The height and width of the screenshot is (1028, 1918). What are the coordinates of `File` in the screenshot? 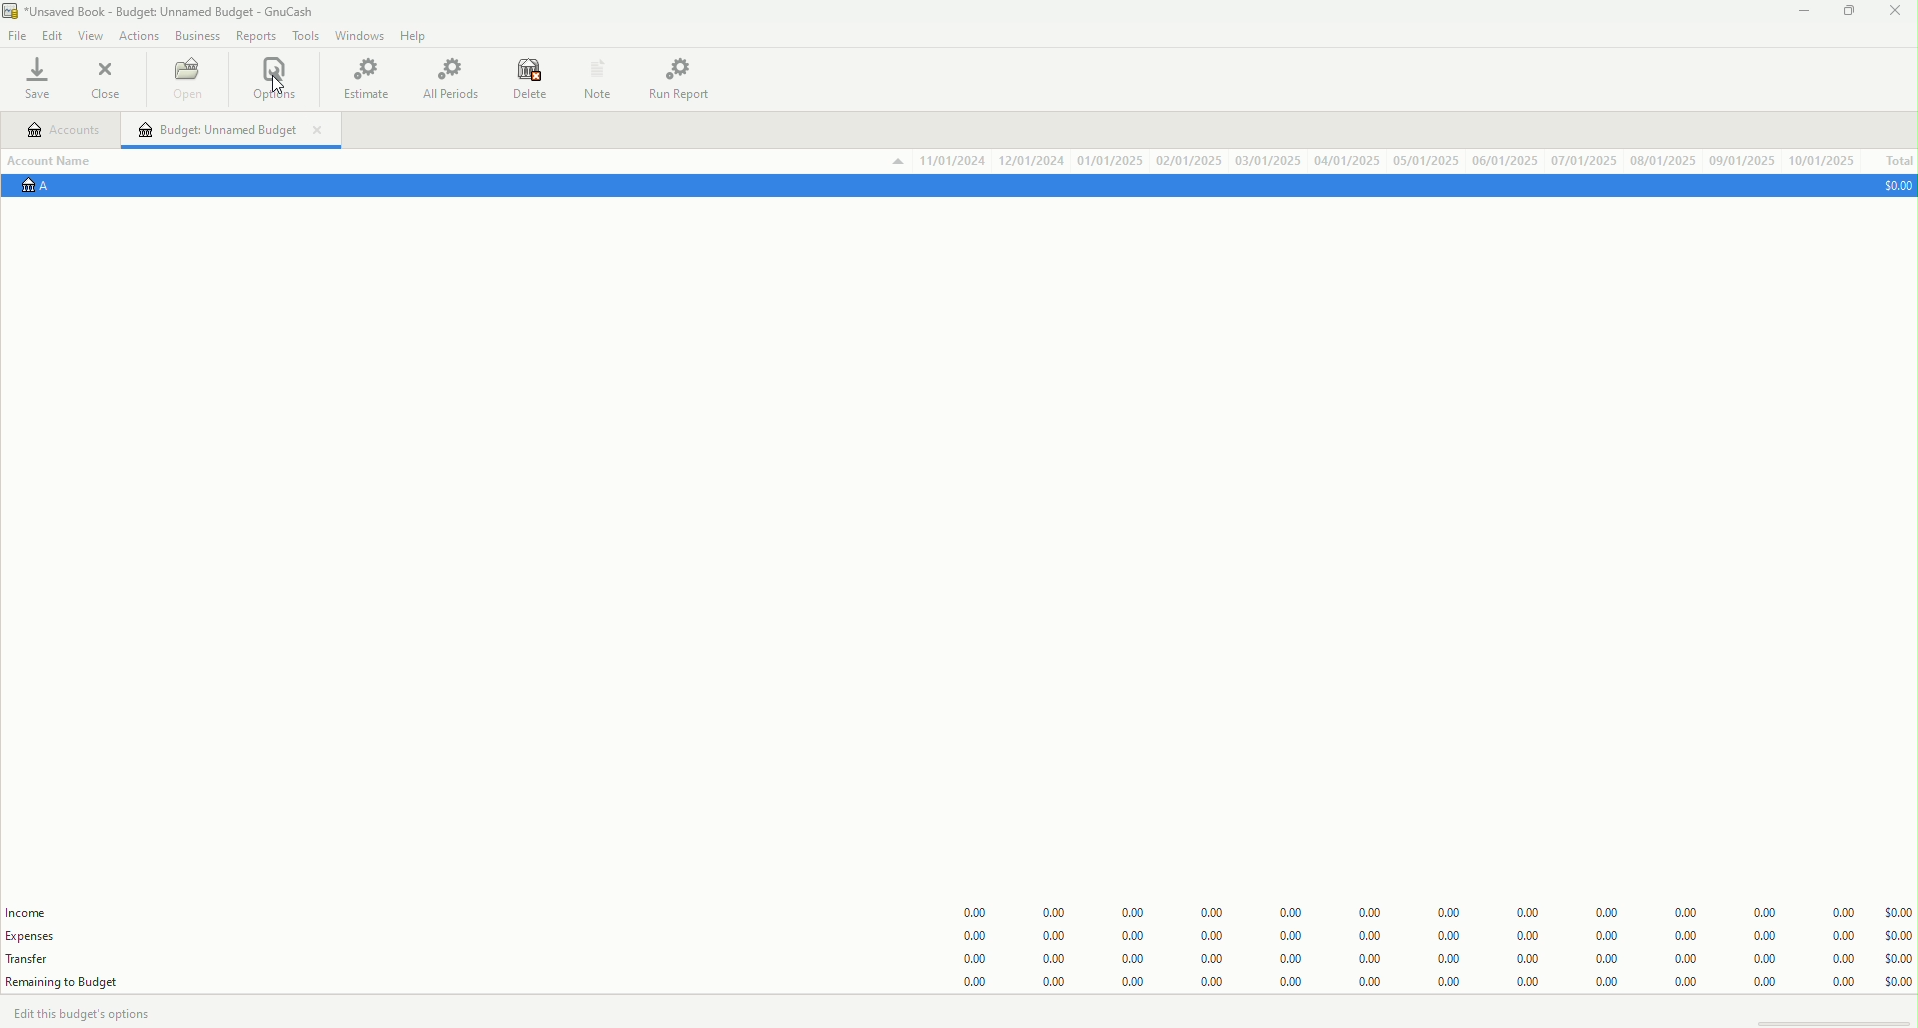 It's located at (19, 36).